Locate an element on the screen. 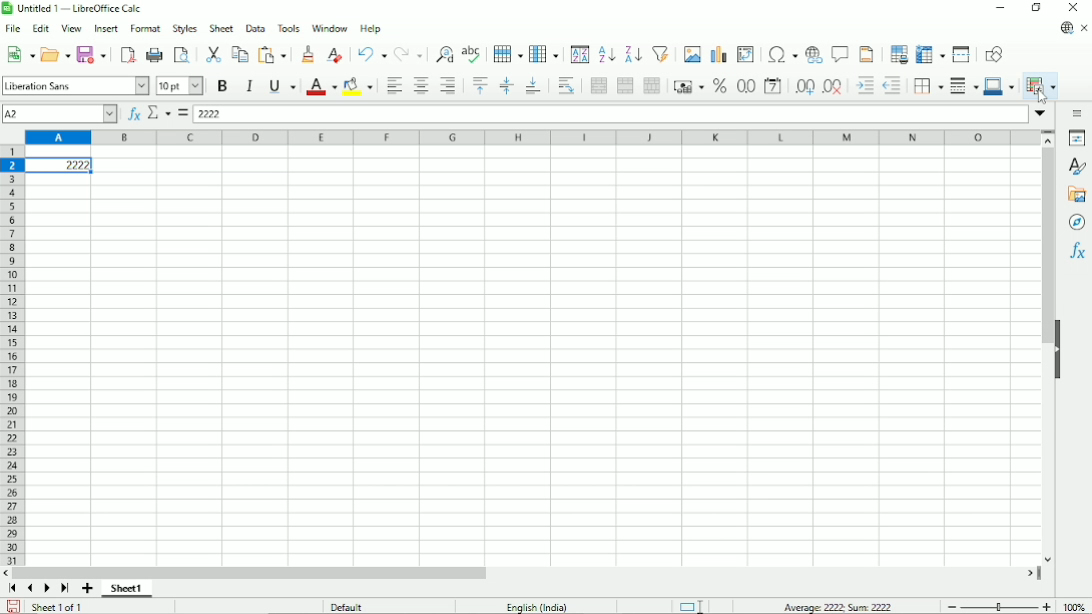 The width and height of the screenshot is (1092, 614). Redo is located at coordinates (408, 54).